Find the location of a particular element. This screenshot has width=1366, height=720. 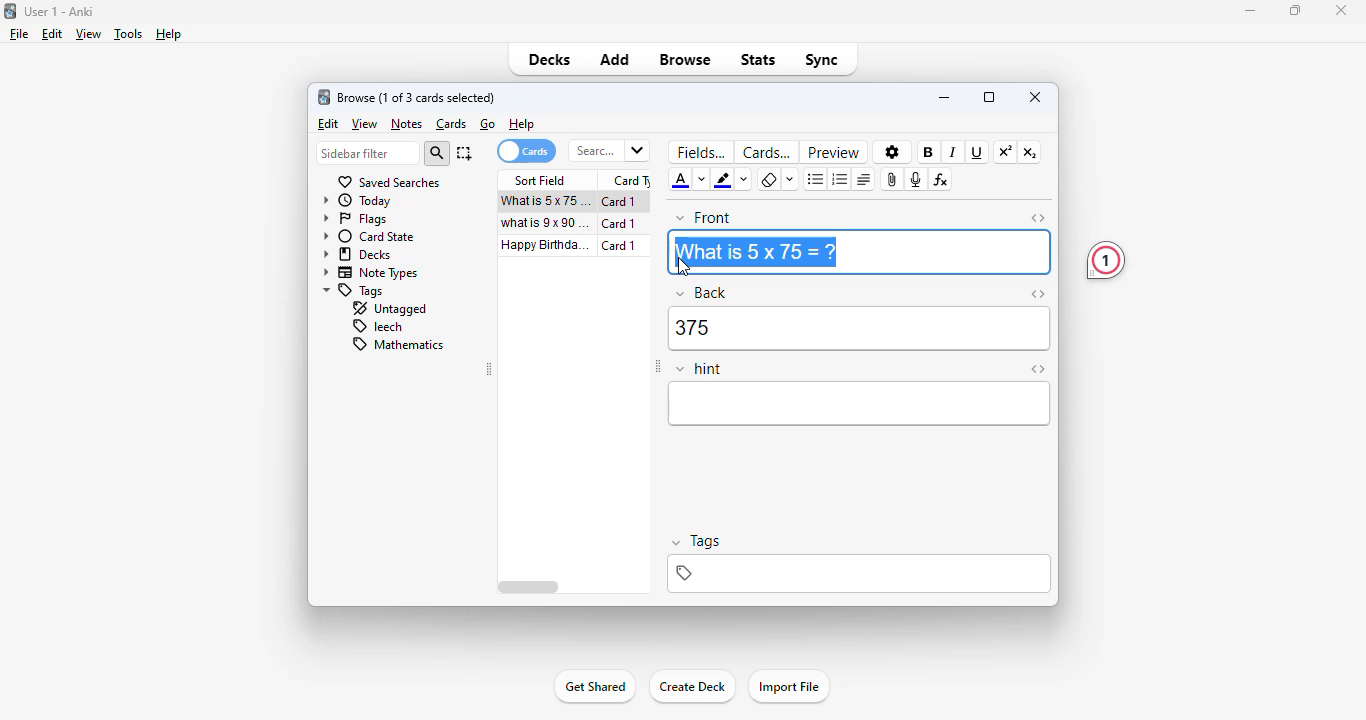

preview is located at coordinates (835, 152).